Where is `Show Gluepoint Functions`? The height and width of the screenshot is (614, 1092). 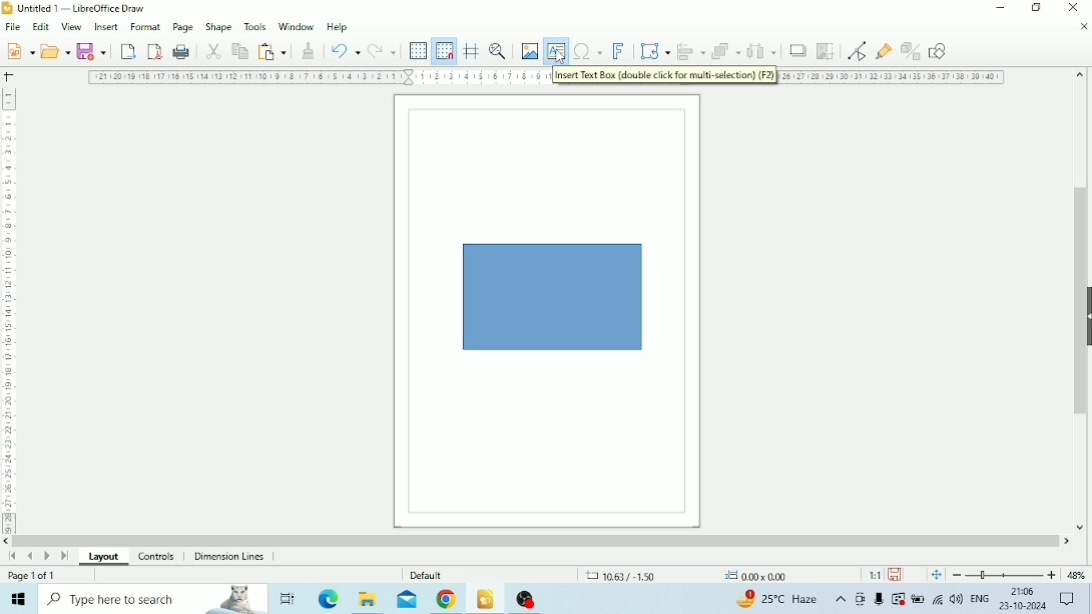
Show Gluepoint Functions is located at coordinates (882, 52).